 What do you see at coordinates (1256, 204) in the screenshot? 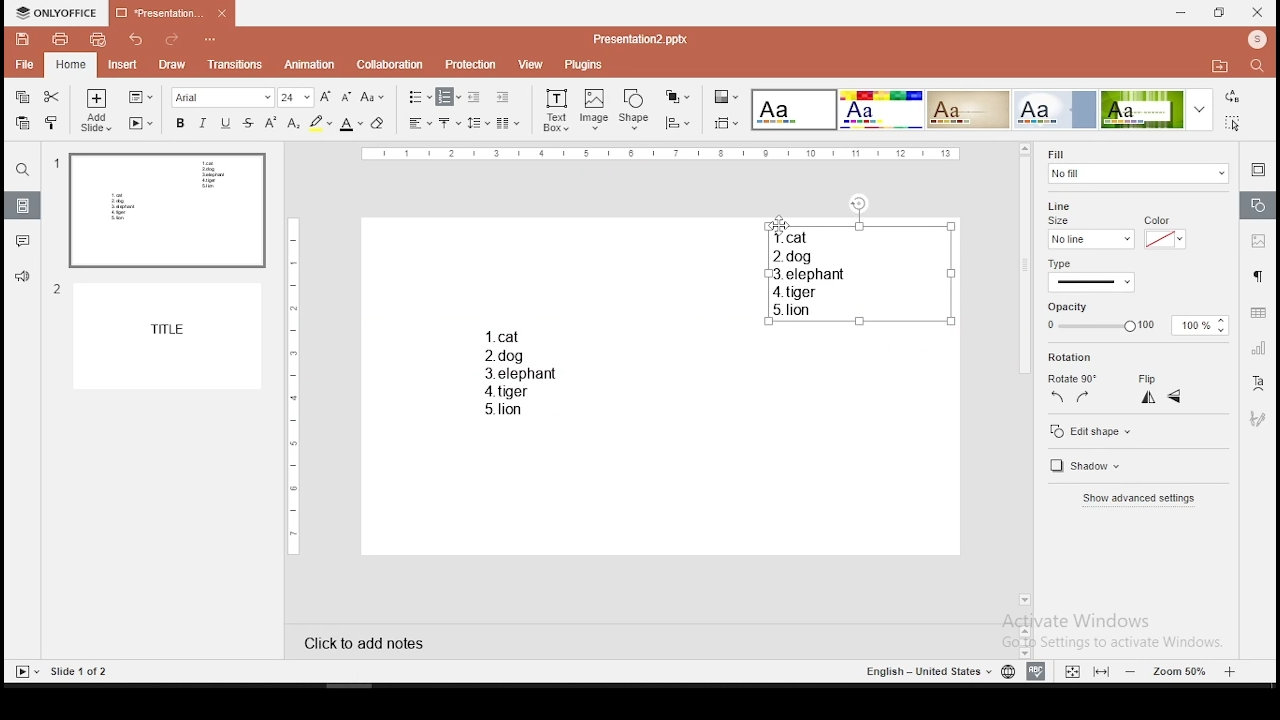
I see `shape settings` at bounding box center [1256, 204].